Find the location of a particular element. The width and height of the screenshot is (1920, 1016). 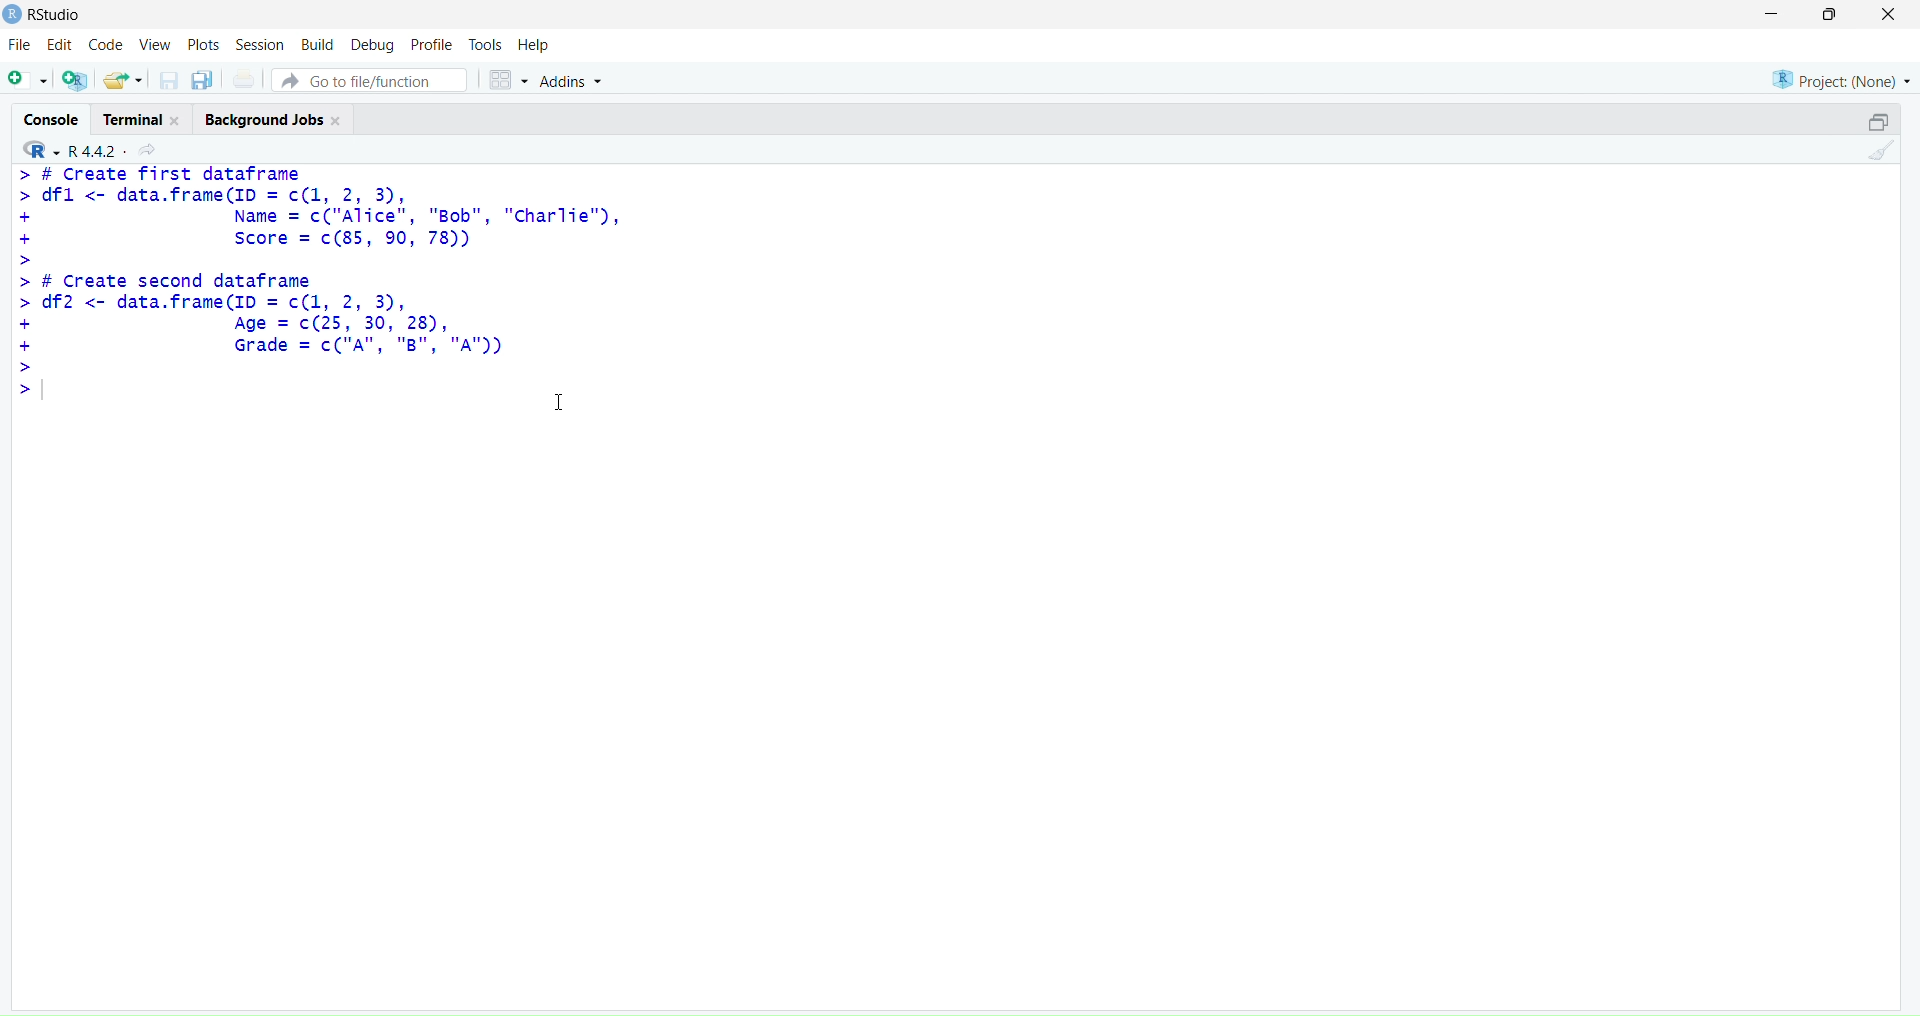

View is located at coordinates (156, 44).